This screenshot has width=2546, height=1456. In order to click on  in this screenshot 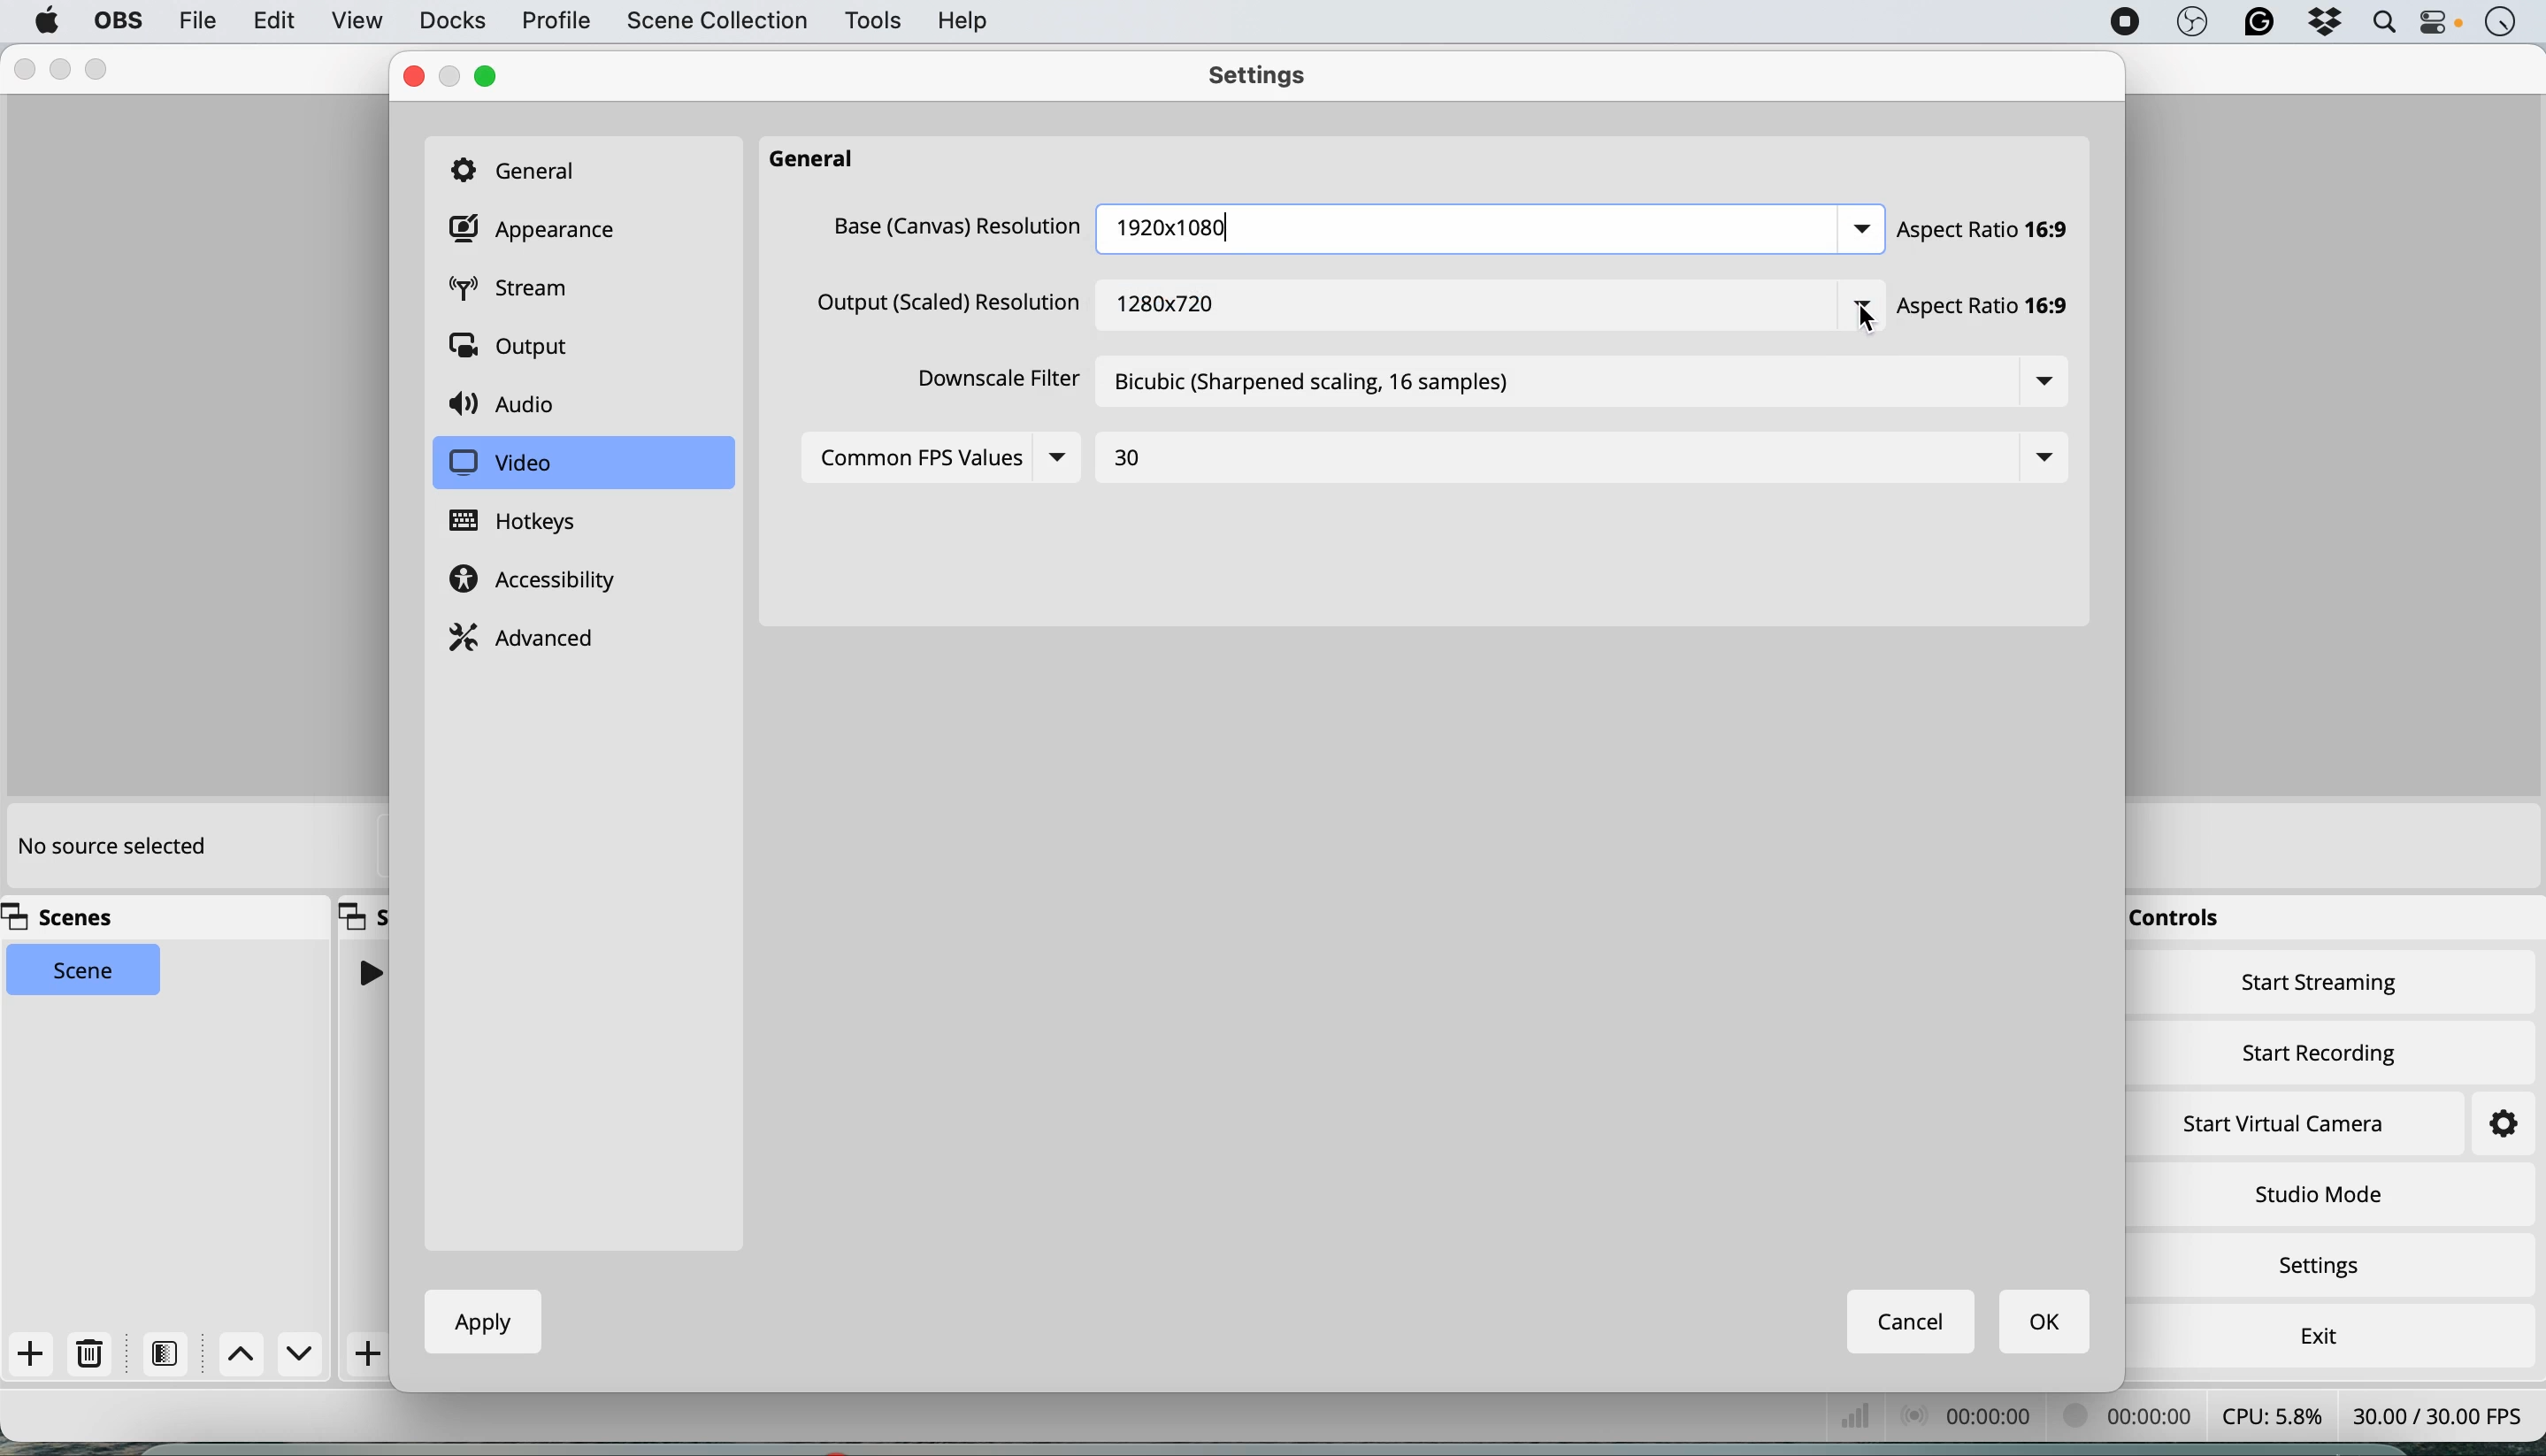, I will do `click(953, 226)`.